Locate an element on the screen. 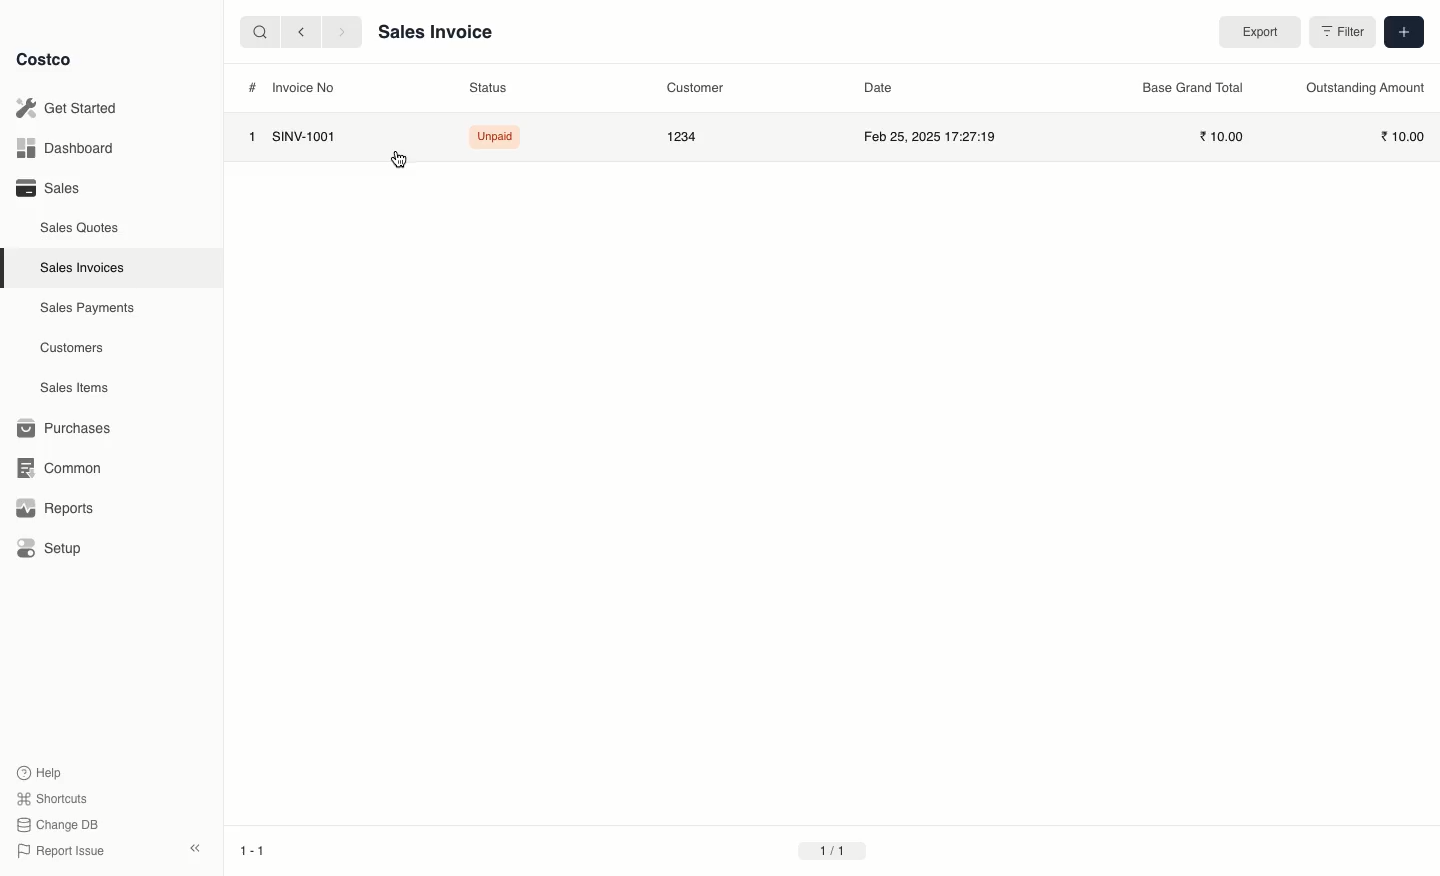 This screenshot has width=1440, height=876. Export is located at coordinates (1255, 31).